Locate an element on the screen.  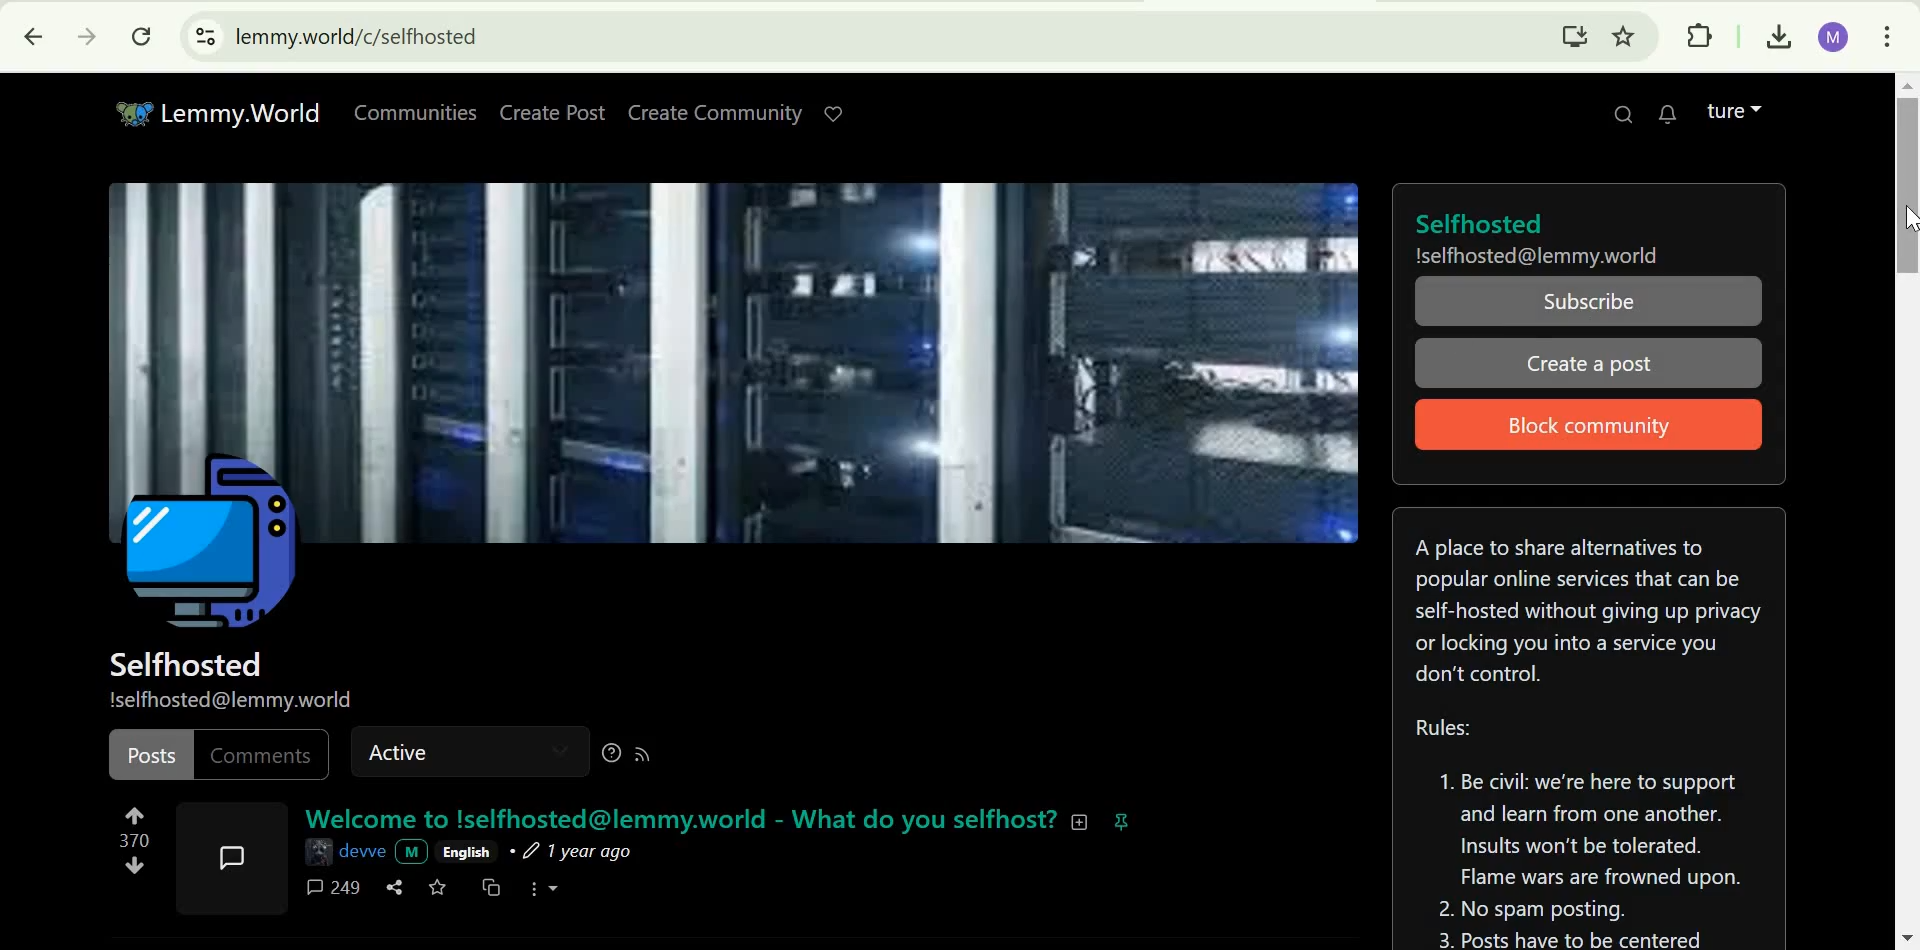
expand here is located at coordinates (232, 855).